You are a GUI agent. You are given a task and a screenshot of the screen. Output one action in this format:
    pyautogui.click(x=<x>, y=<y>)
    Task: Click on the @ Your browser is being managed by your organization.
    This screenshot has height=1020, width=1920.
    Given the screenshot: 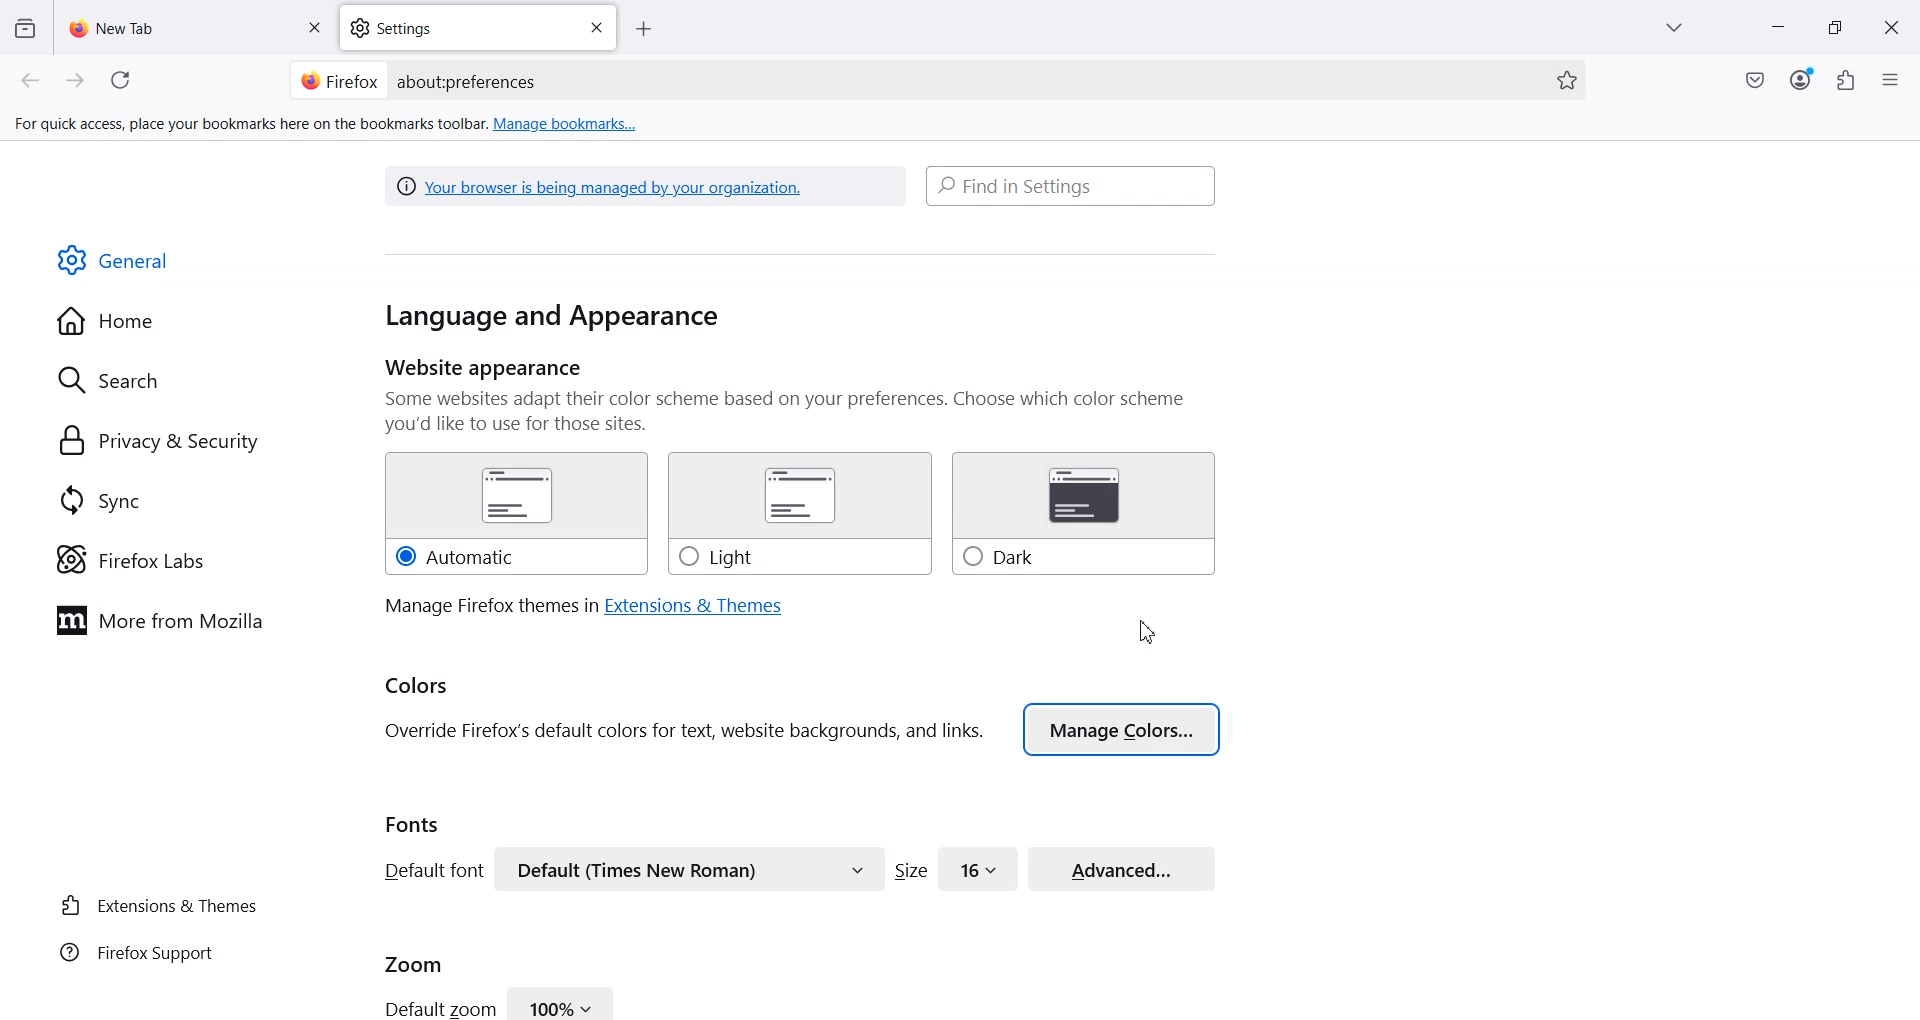 What is the action you would take?
    pyautogui.click(x=605, y=185)
    